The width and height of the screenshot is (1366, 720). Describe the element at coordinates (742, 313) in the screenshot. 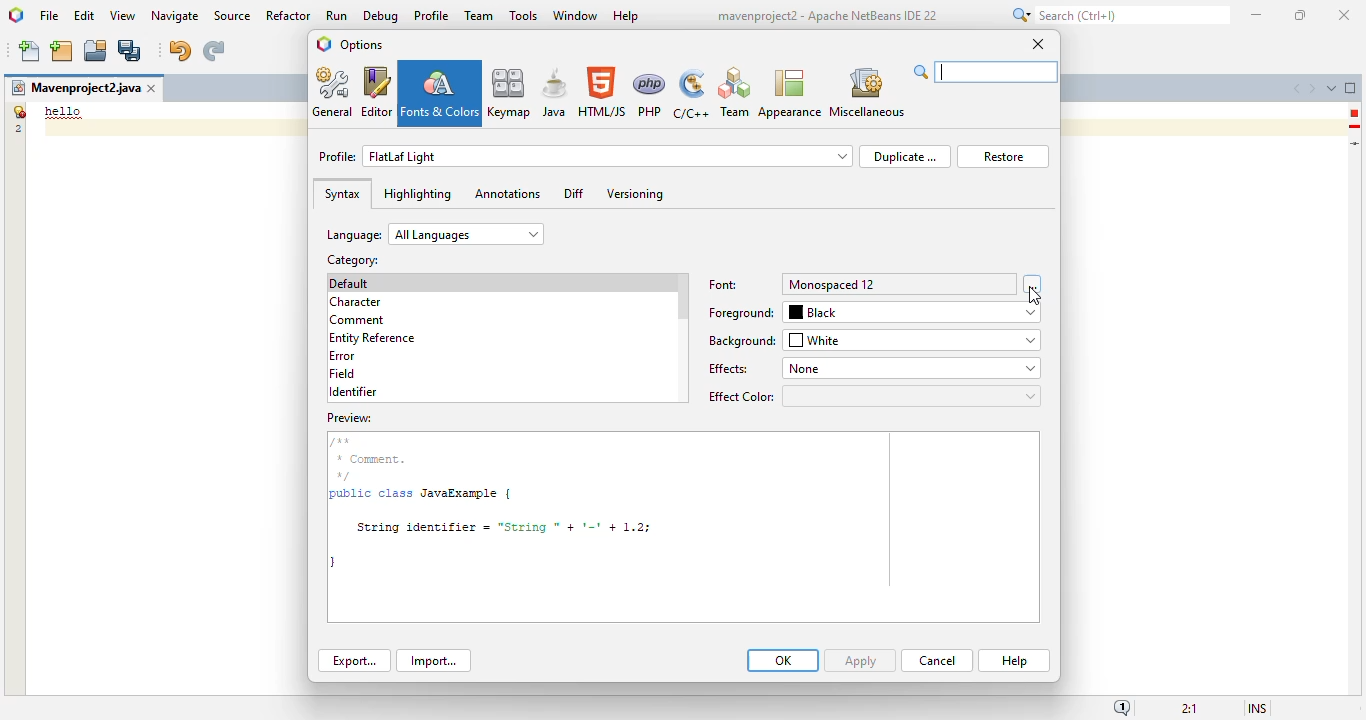

I see `foreground` at that location.